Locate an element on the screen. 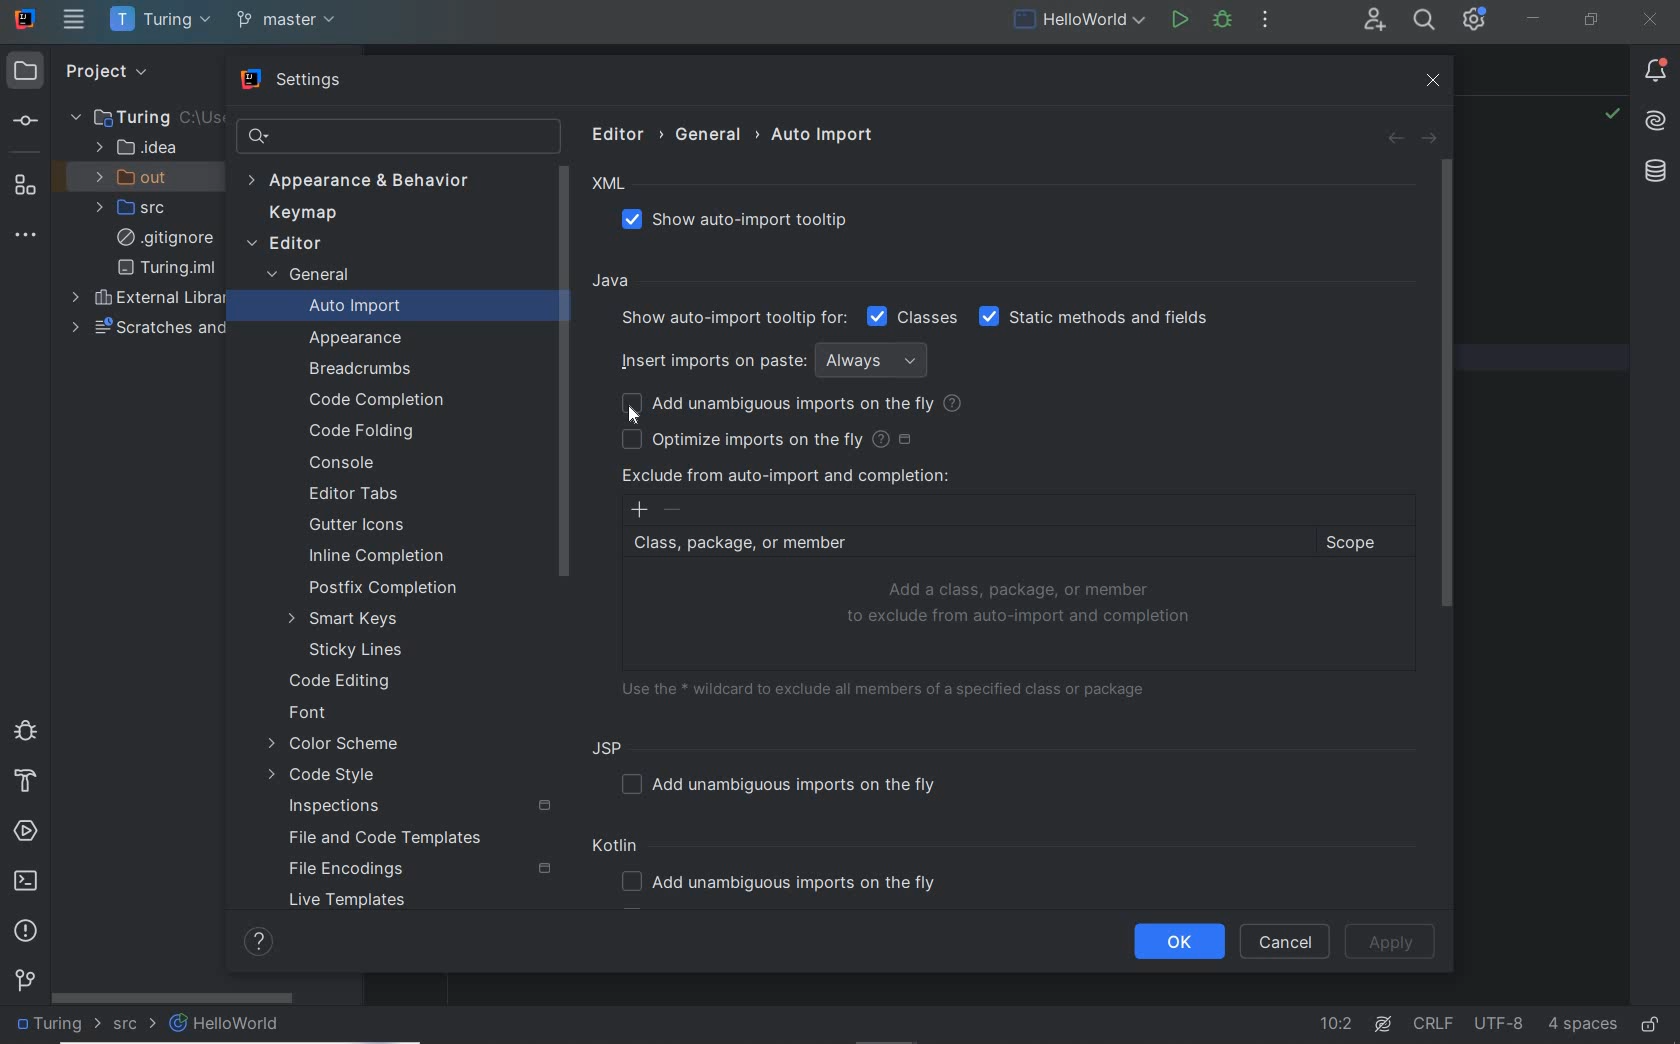 The width and height of the screenshot is (1680, 1044). problems is located at coordinates (26, 930).